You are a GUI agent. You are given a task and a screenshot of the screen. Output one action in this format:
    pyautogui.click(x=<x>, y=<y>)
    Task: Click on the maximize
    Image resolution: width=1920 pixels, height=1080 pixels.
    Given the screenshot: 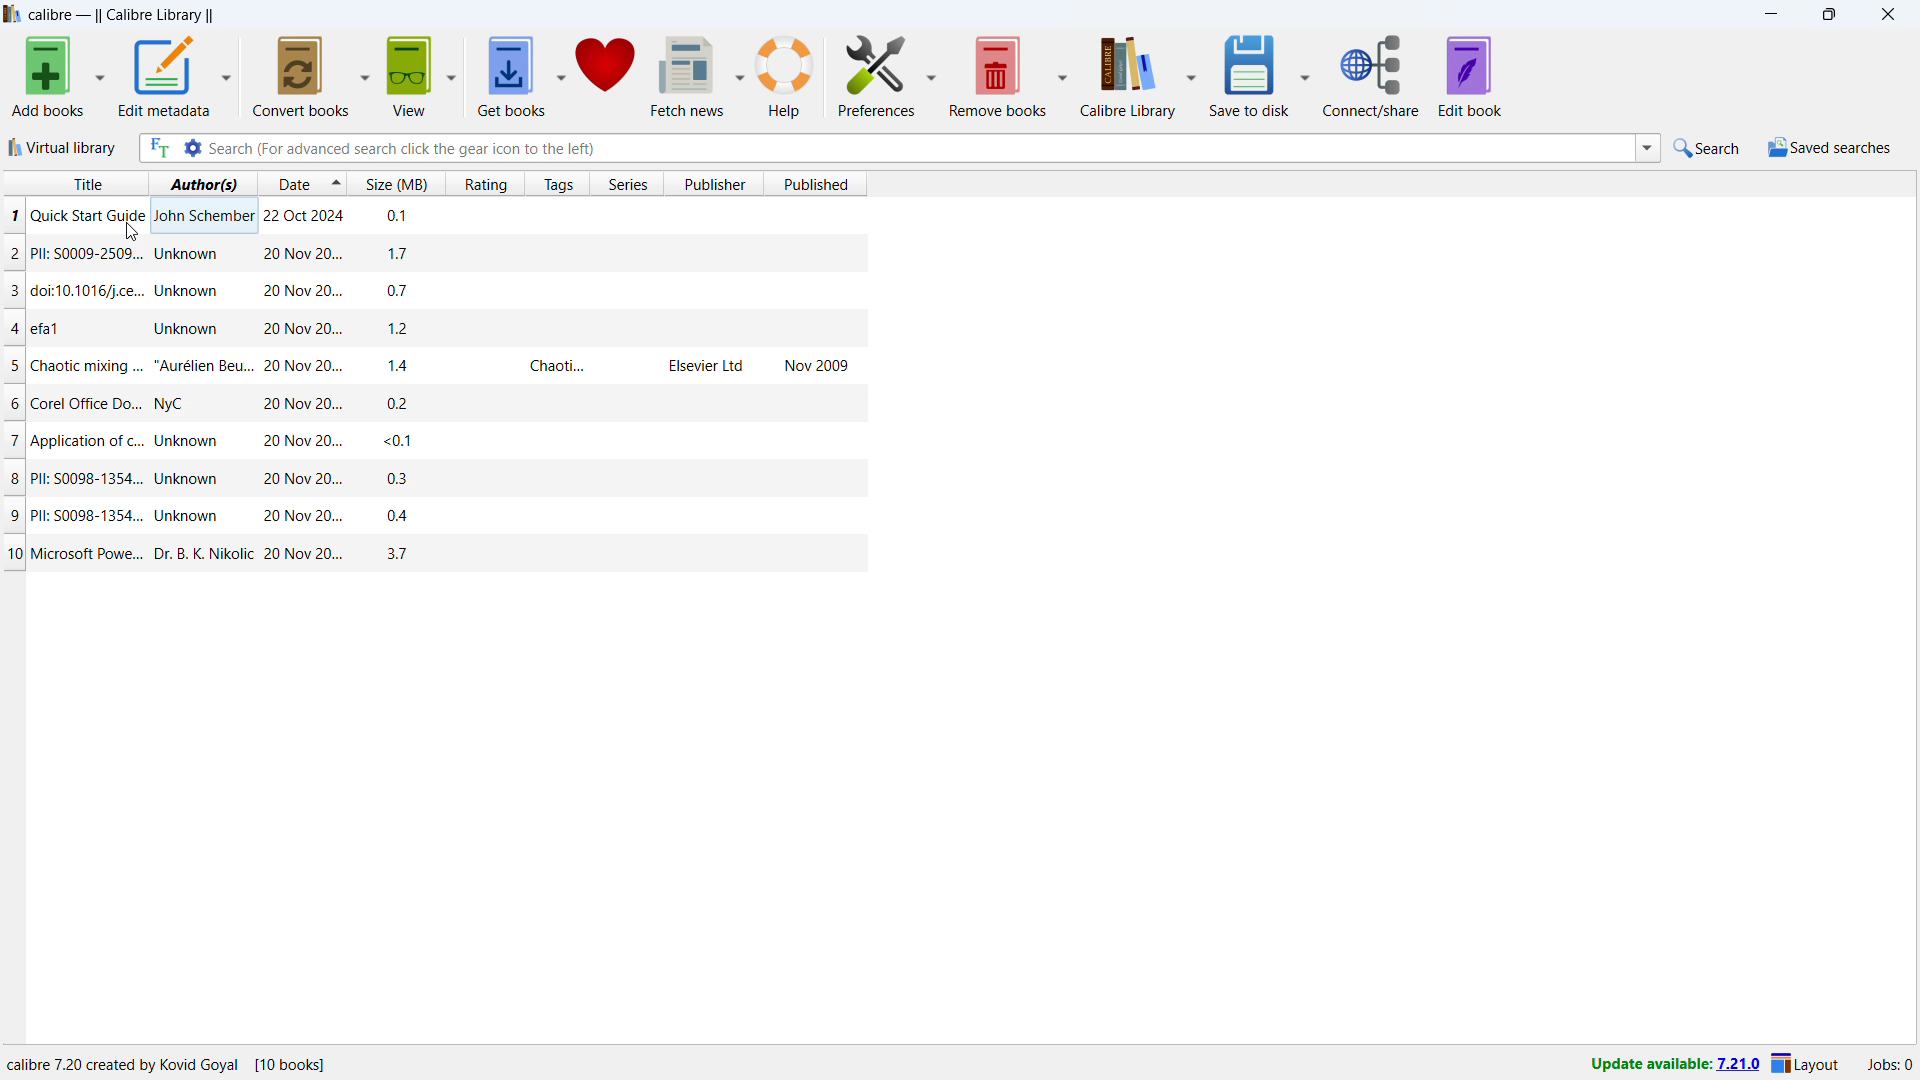 What is the action you would take?
    pyautogui.click(x=1834, y=14)
    